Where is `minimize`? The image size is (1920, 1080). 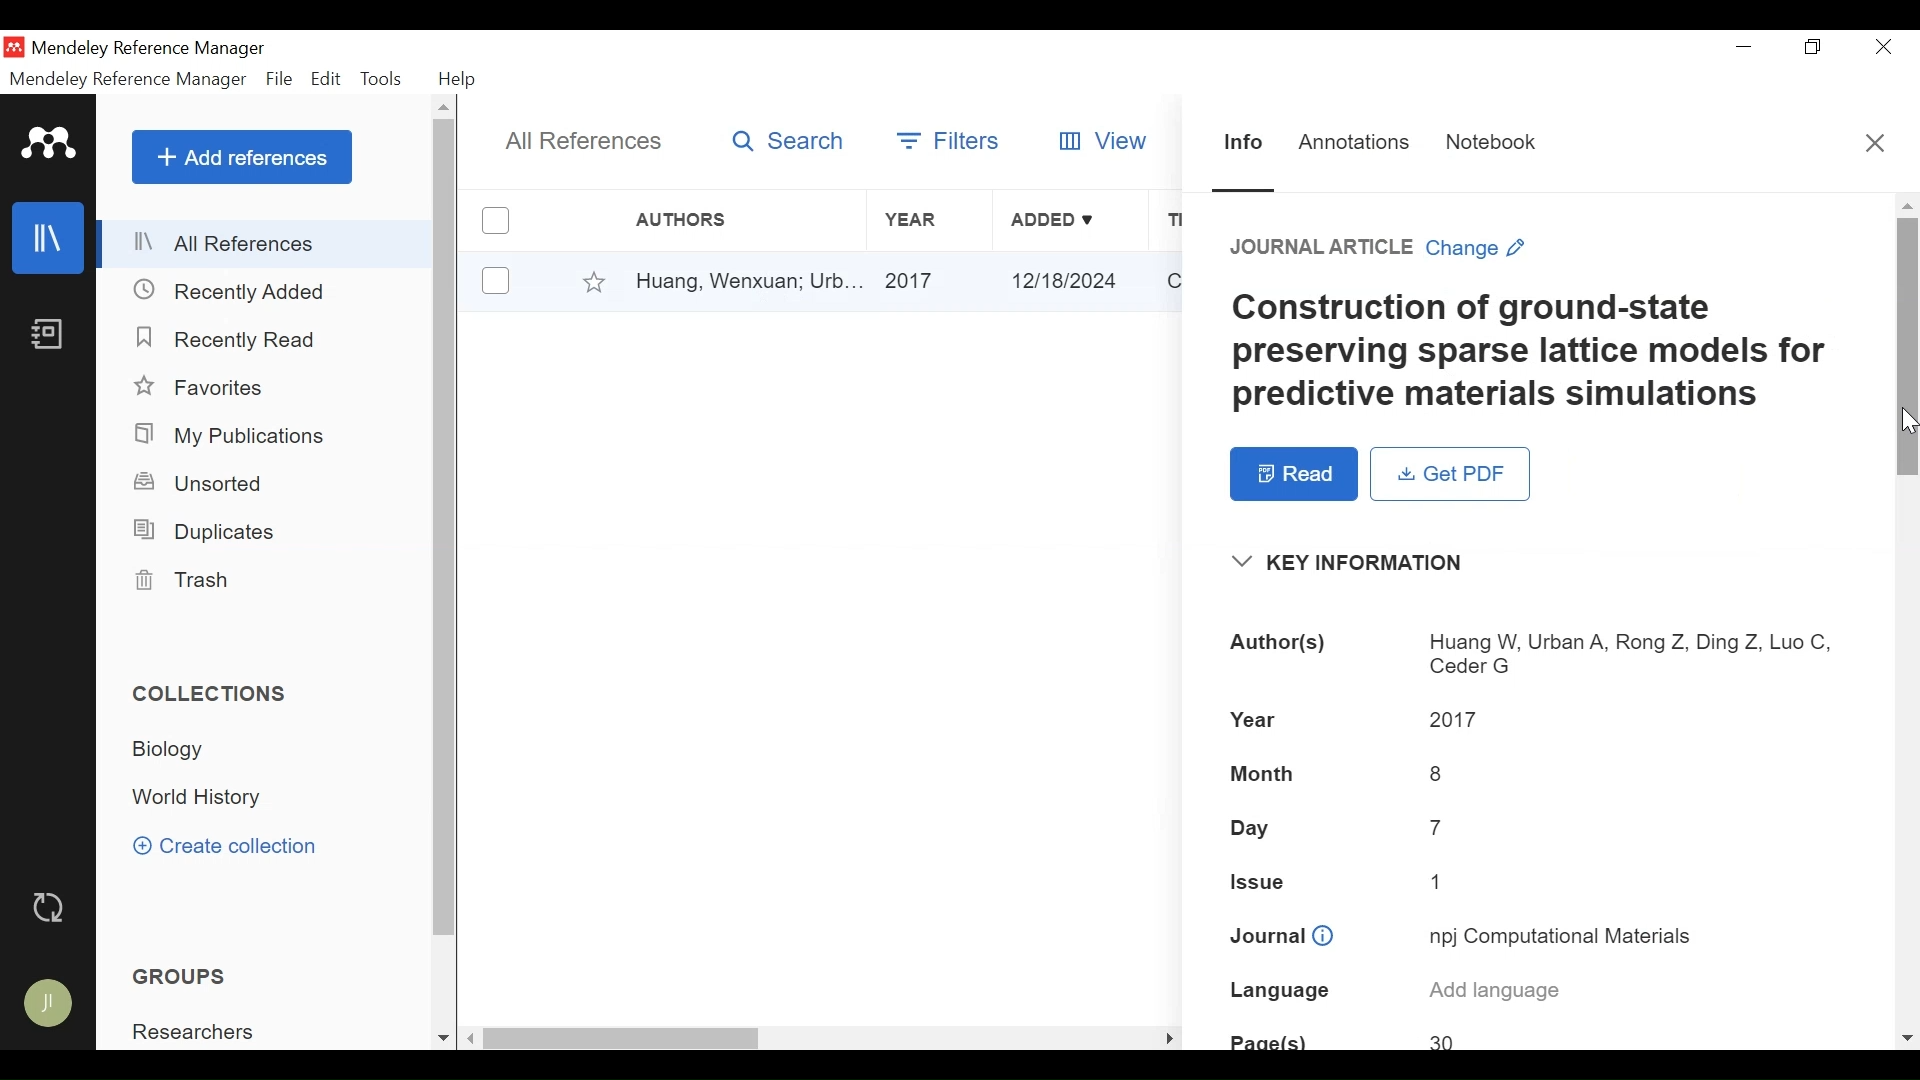
minimize is located at coordinates (1743, 46).